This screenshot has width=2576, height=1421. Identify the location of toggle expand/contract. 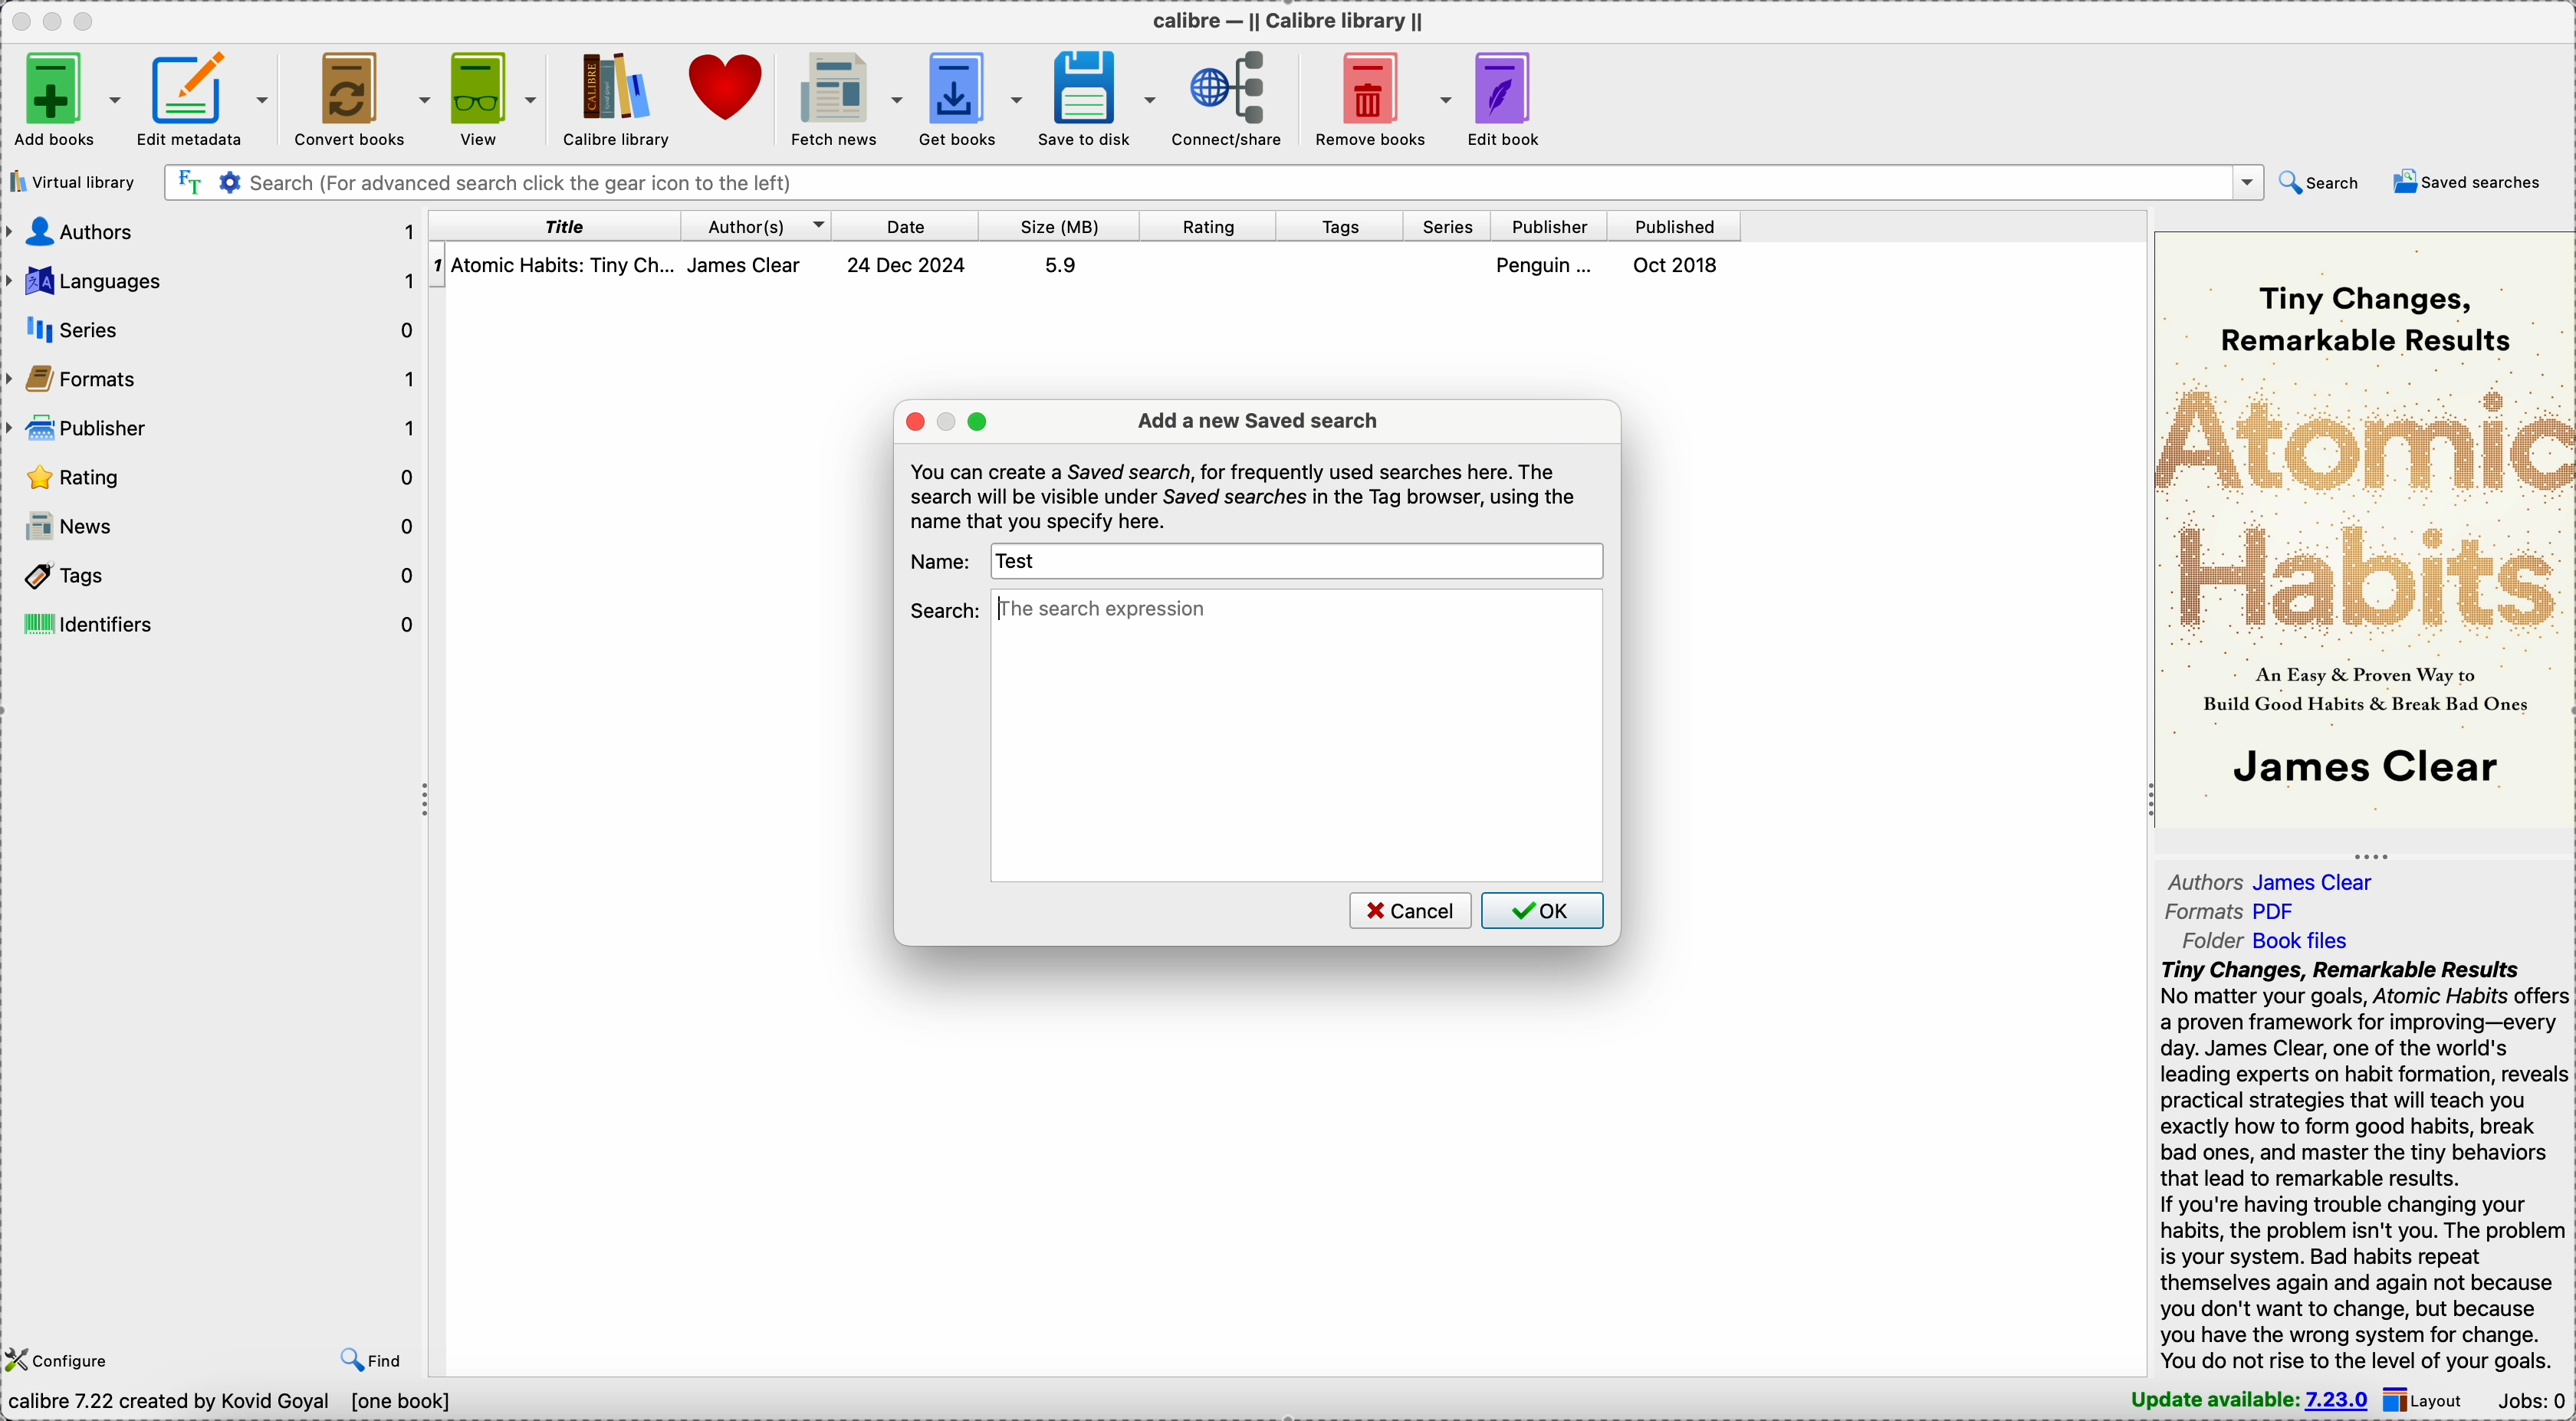
(427, 801).